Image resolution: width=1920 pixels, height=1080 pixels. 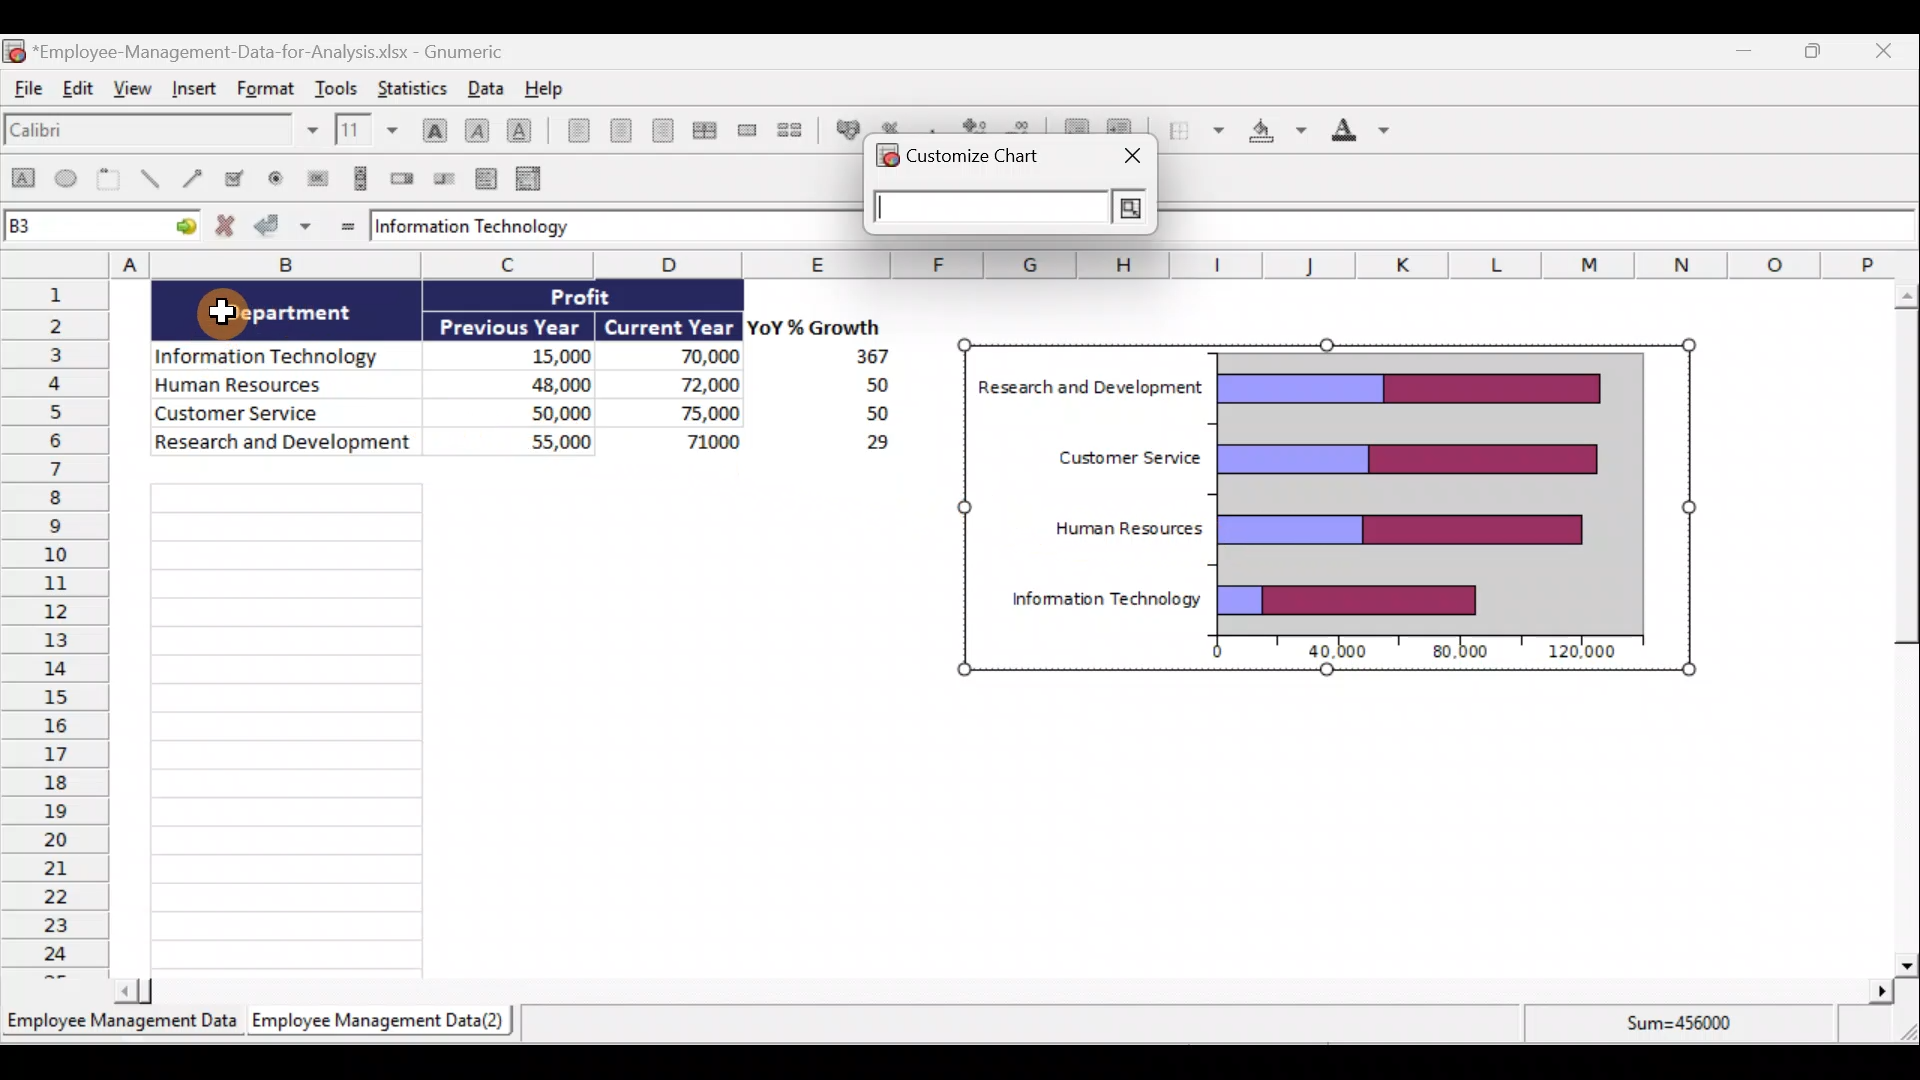 What do you see at coordinates (933, 127) in the screenshot?
I see `Set the format of the selected cells to include a thousands separator` at bounding box center [933, 127].